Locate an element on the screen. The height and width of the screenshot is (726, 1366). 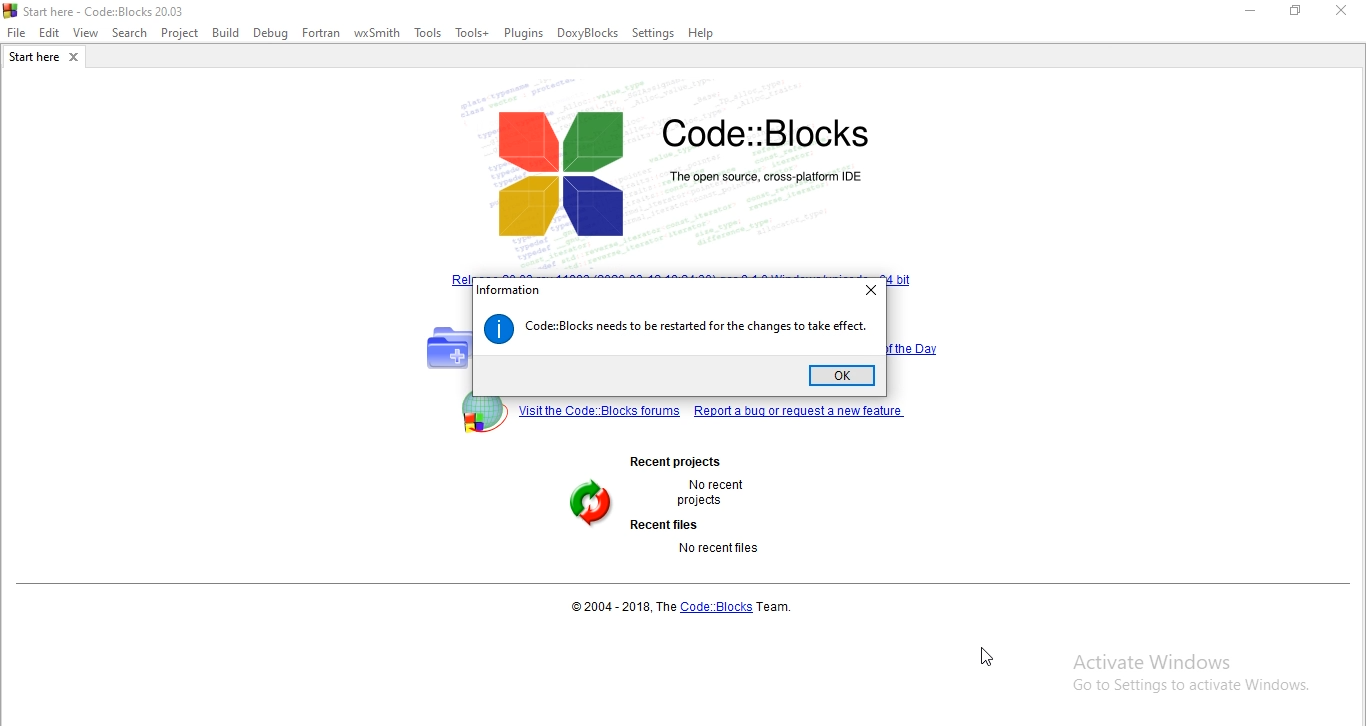
Select is located at coordinates (132, 35).